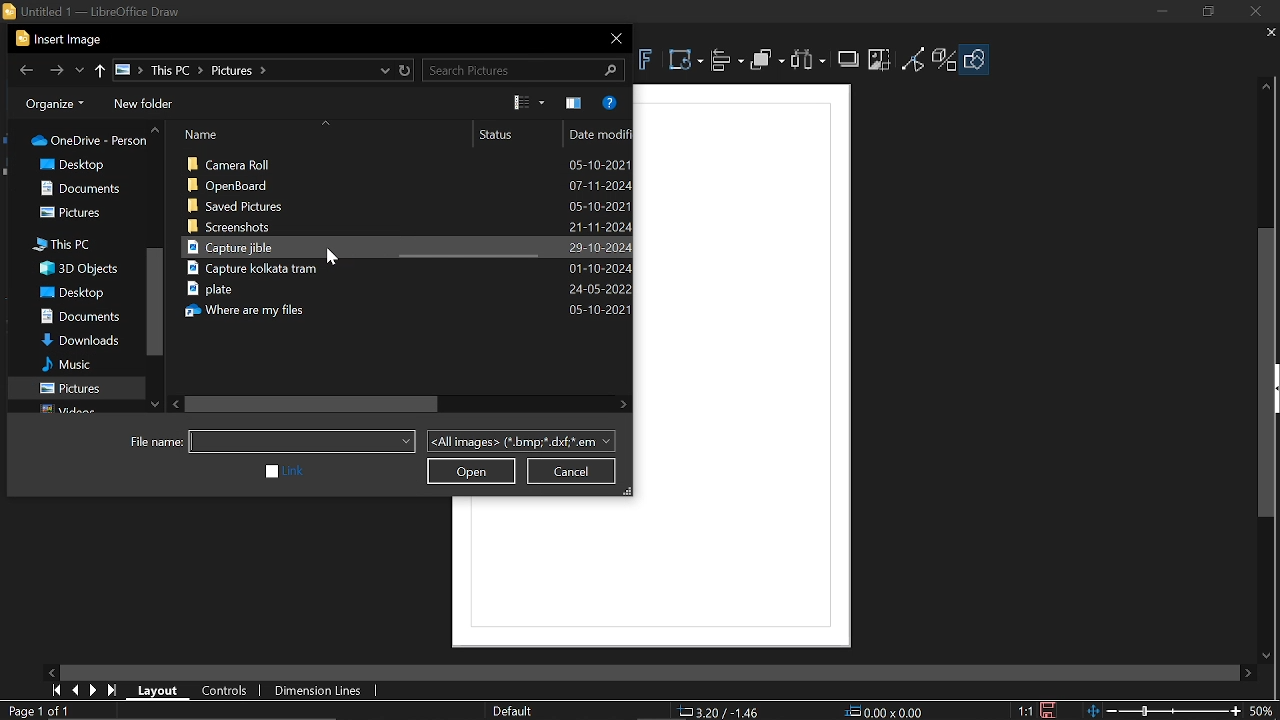  I want to click on Click to save, so click(1048, 710).